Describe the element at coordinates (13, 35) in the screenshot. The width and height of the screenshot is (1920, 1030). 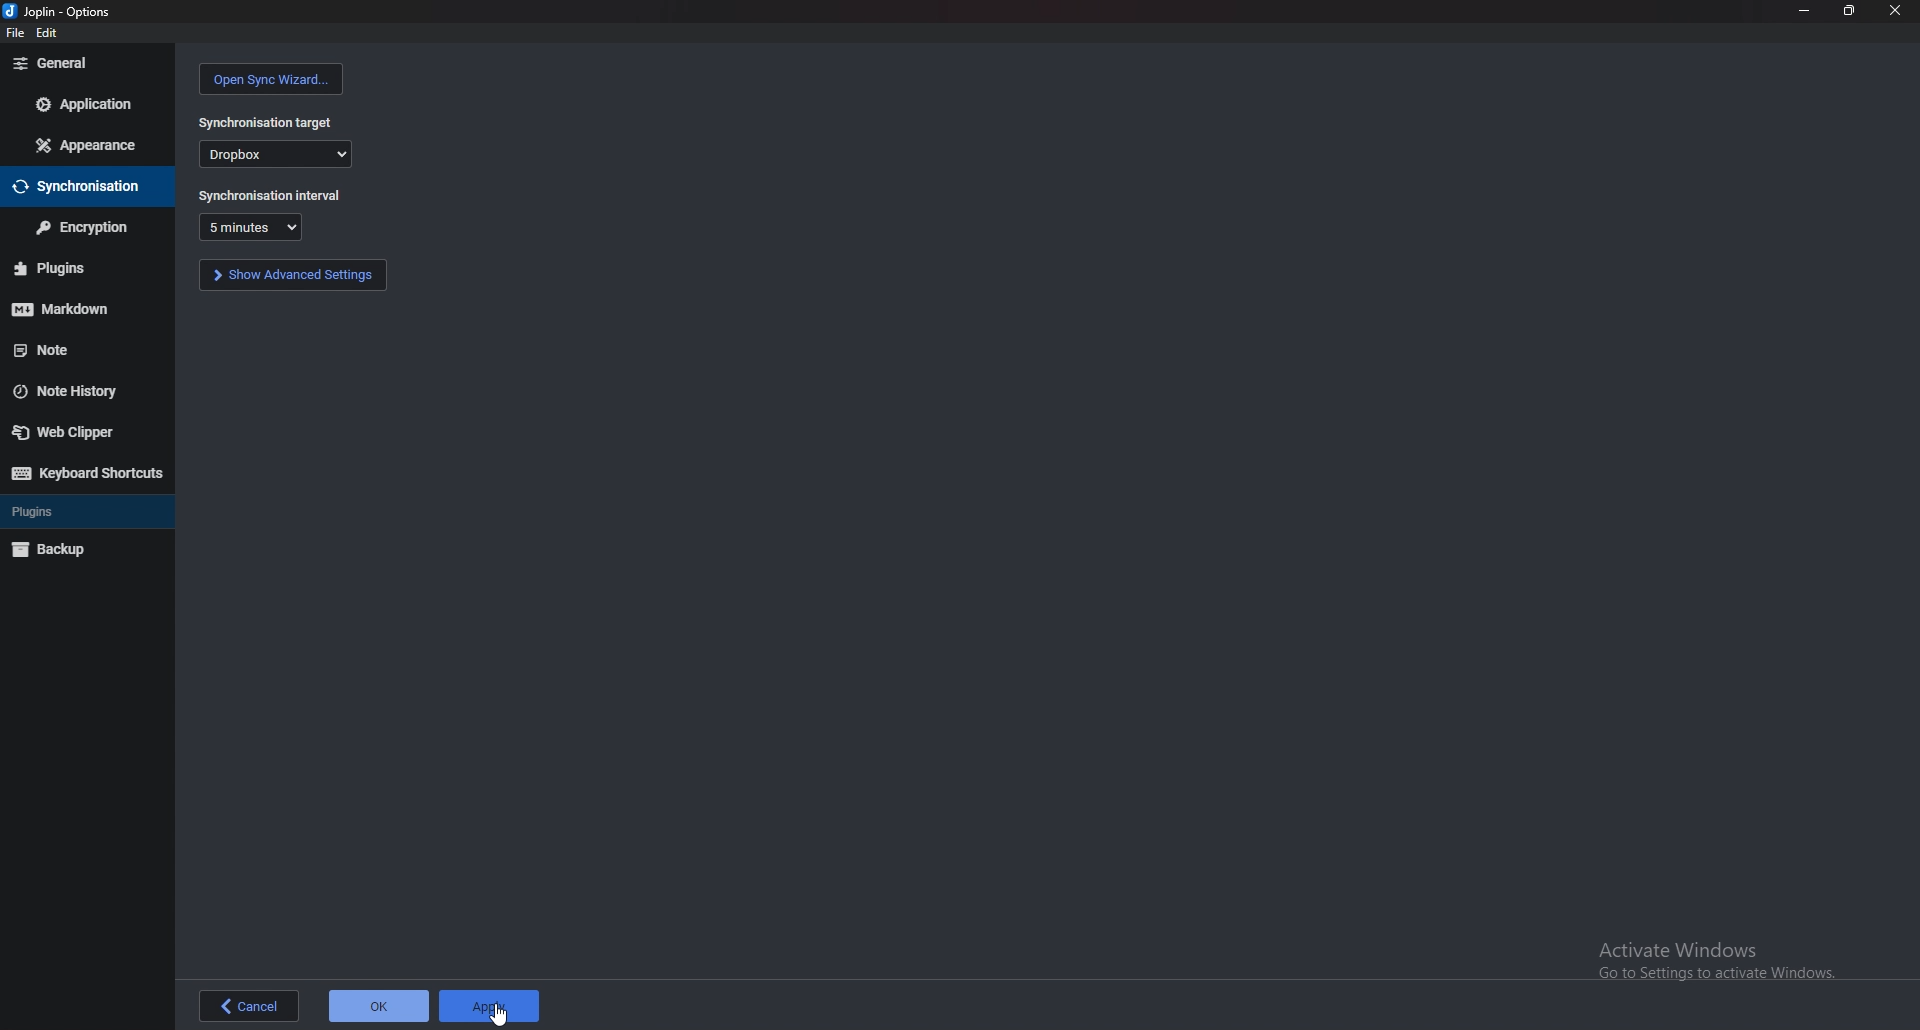
I see `file` at that location.